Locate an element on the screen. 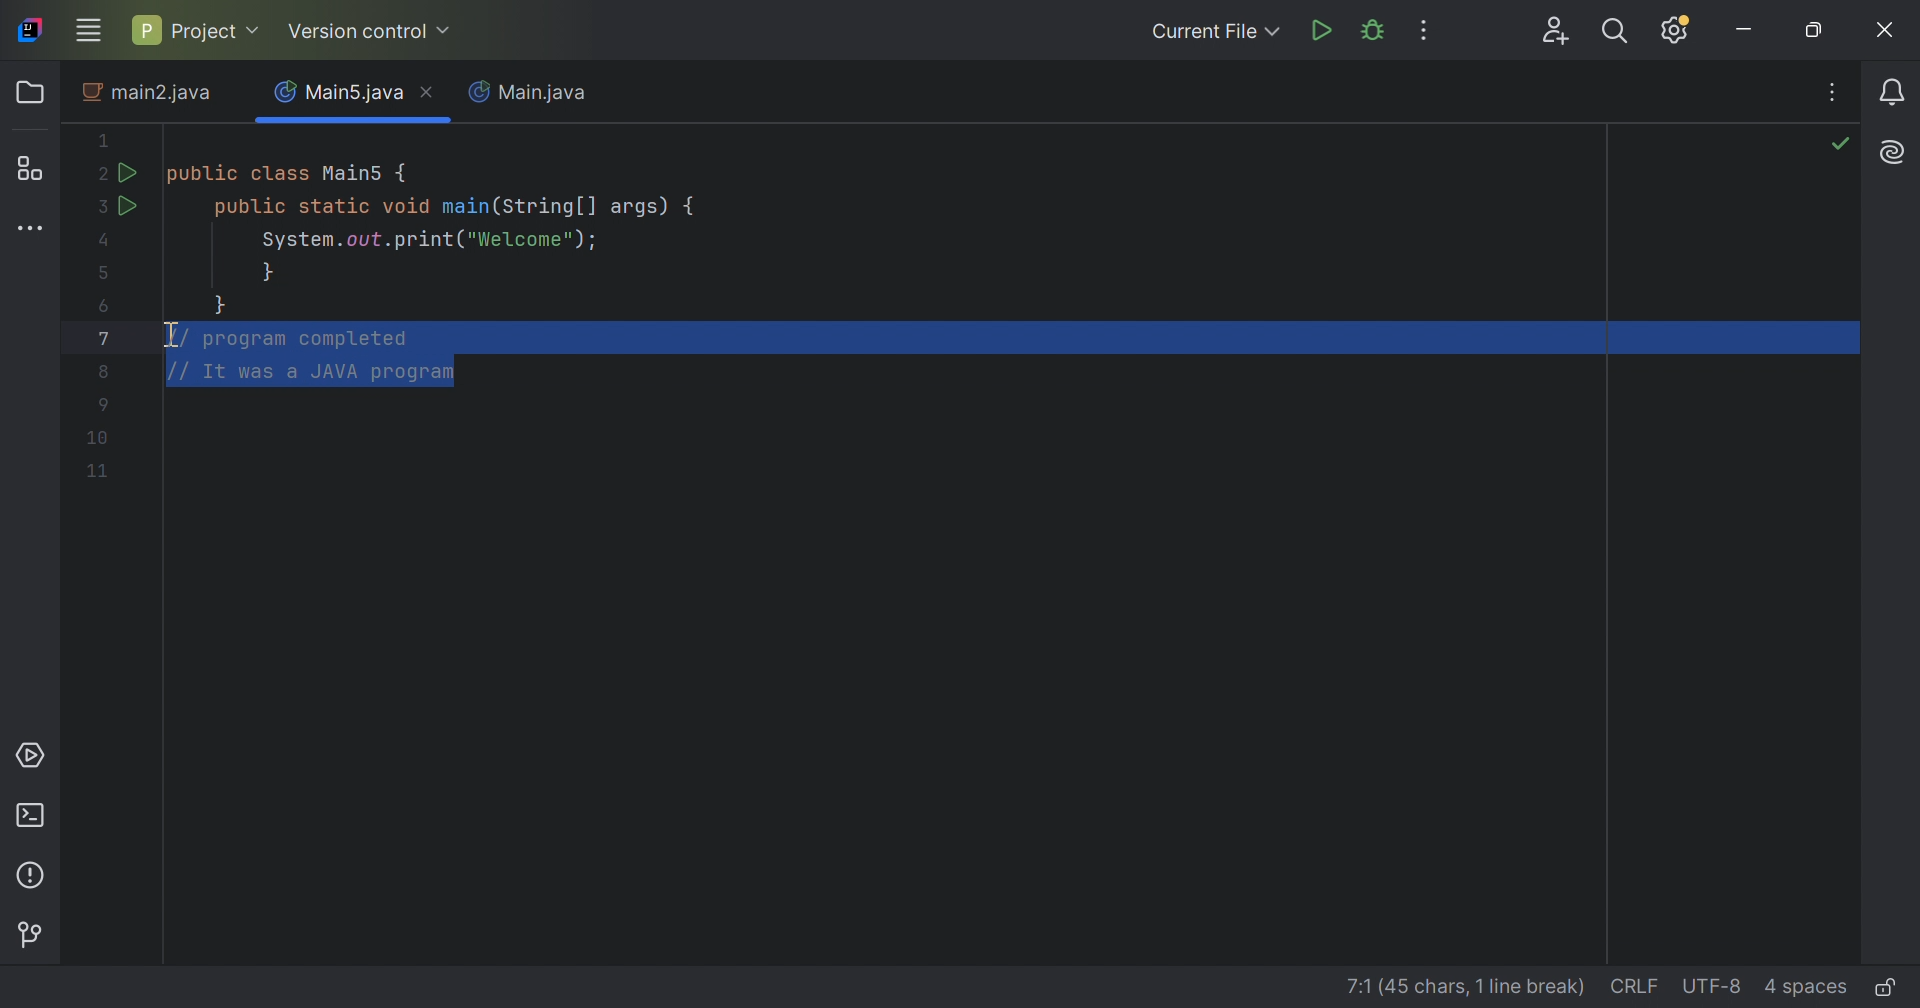 This screenshot has height=1008, width=1920. Search is located at coordinates (1621, 32).